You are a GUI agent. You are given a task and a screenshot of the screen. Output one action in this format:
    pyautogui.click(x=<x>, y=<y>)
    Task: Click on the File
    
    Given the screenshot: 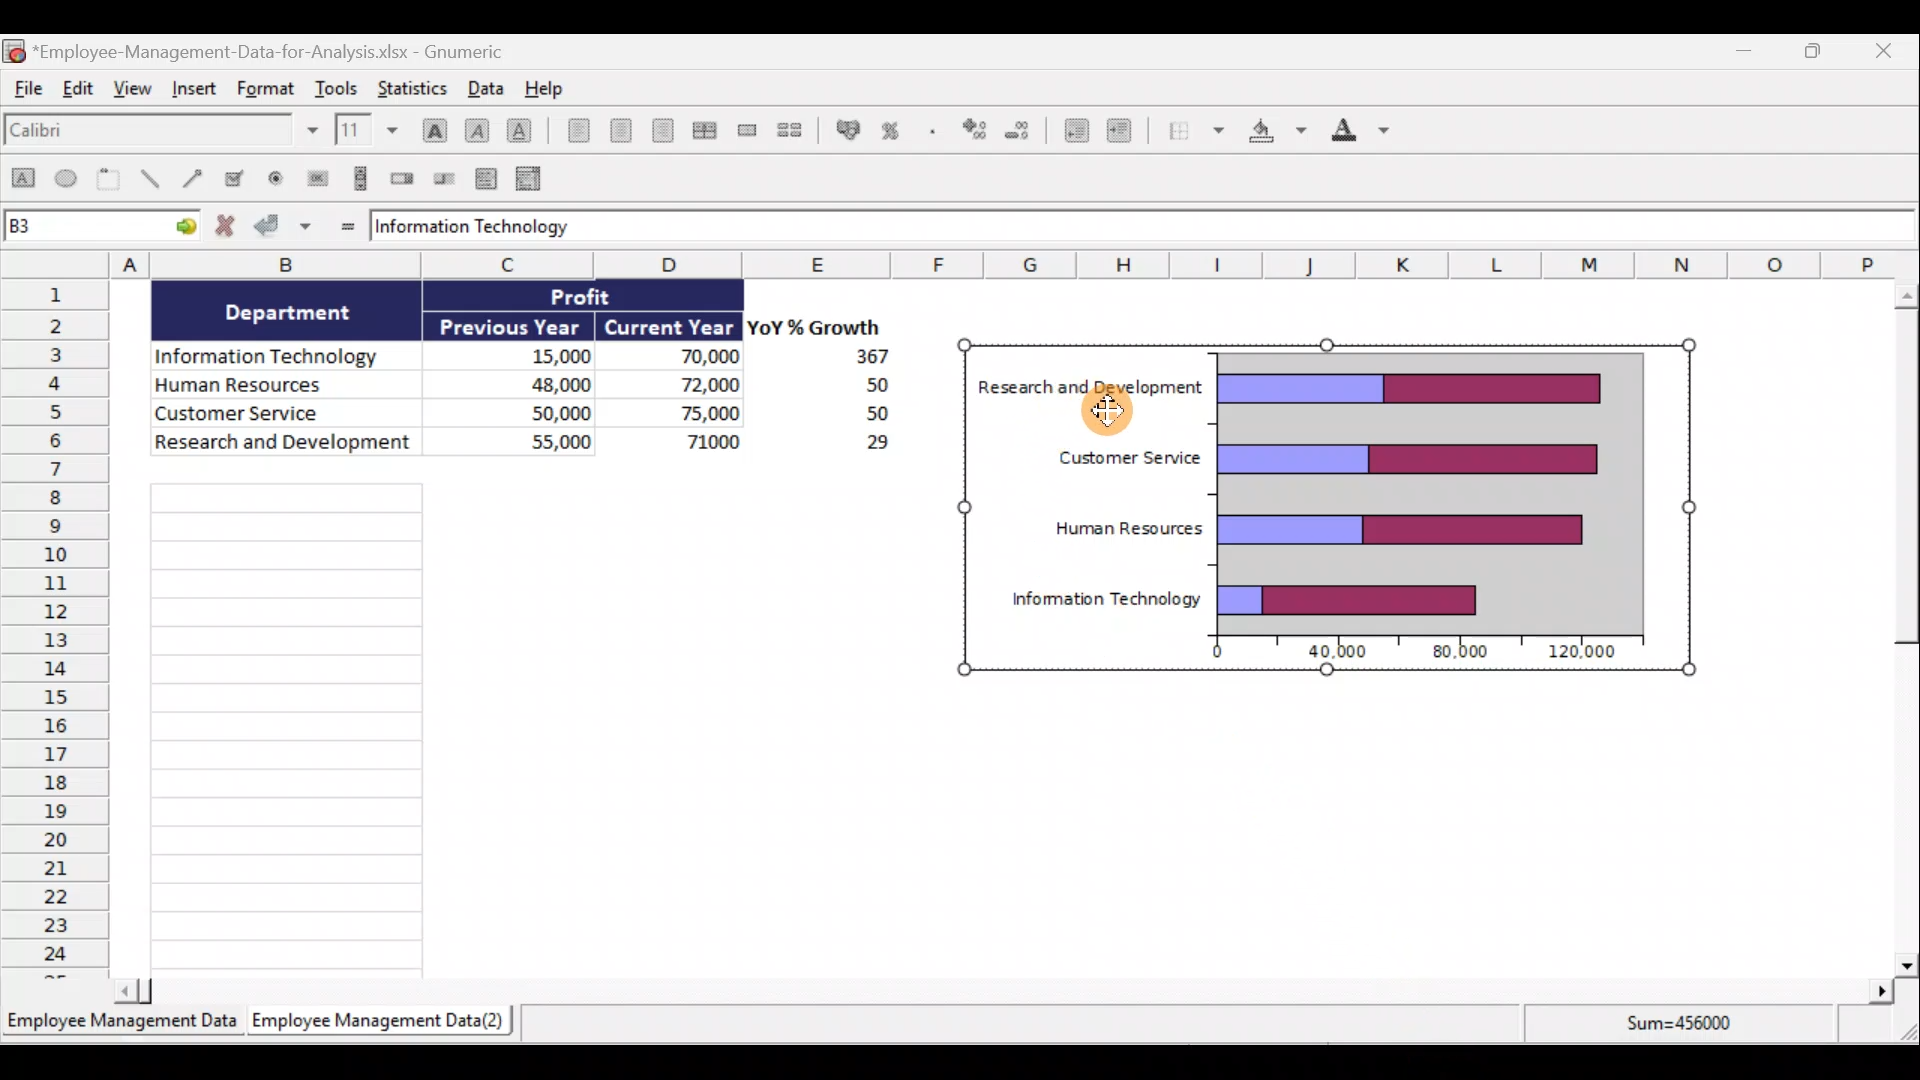 What is the action you would take?
    pyautogui.click(x=26, y=88)
    